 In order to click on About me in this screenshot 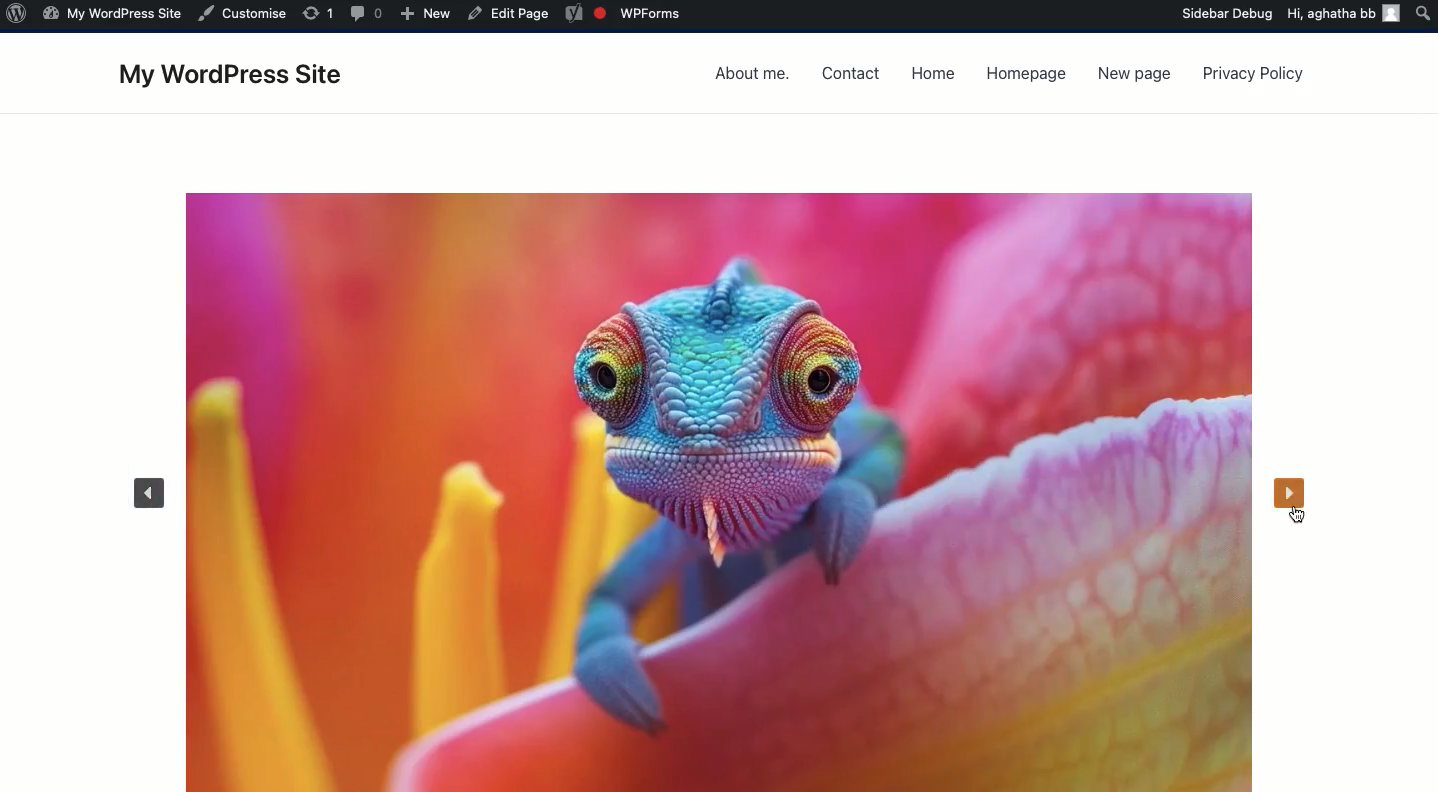, I will do `click(755, 75)`.